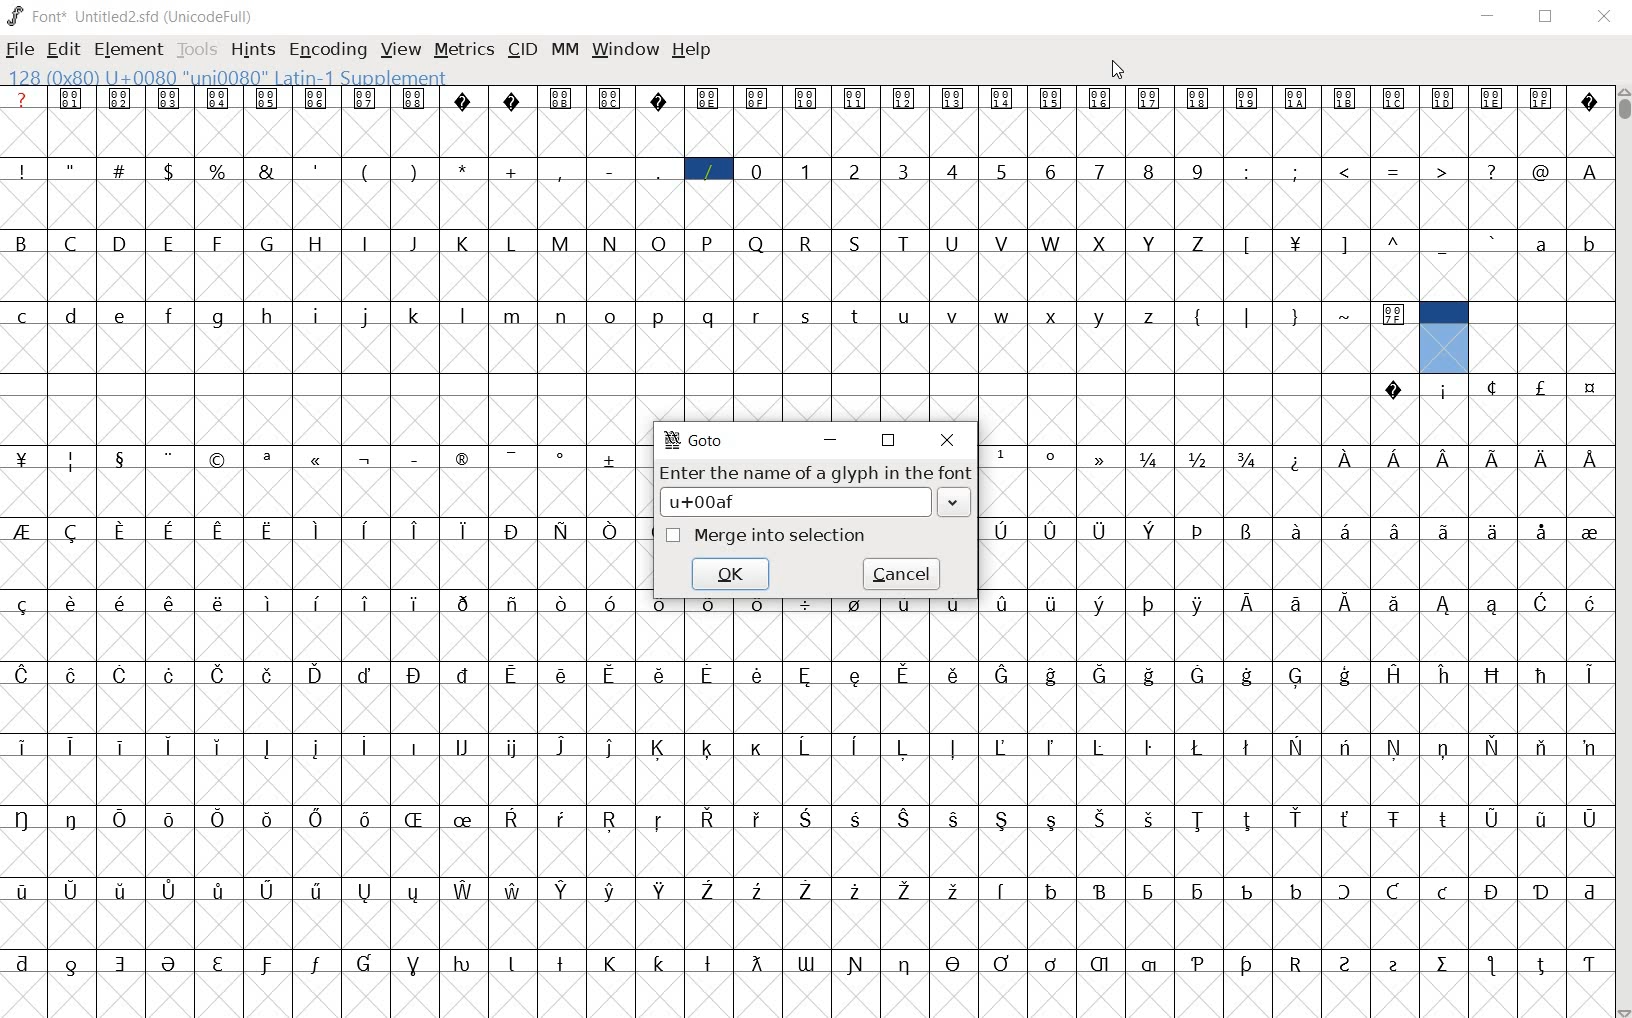 The image size is (1632, 1018). Describe the element at coordinates (170, 243) in the screenshot. I see `E` at that location.